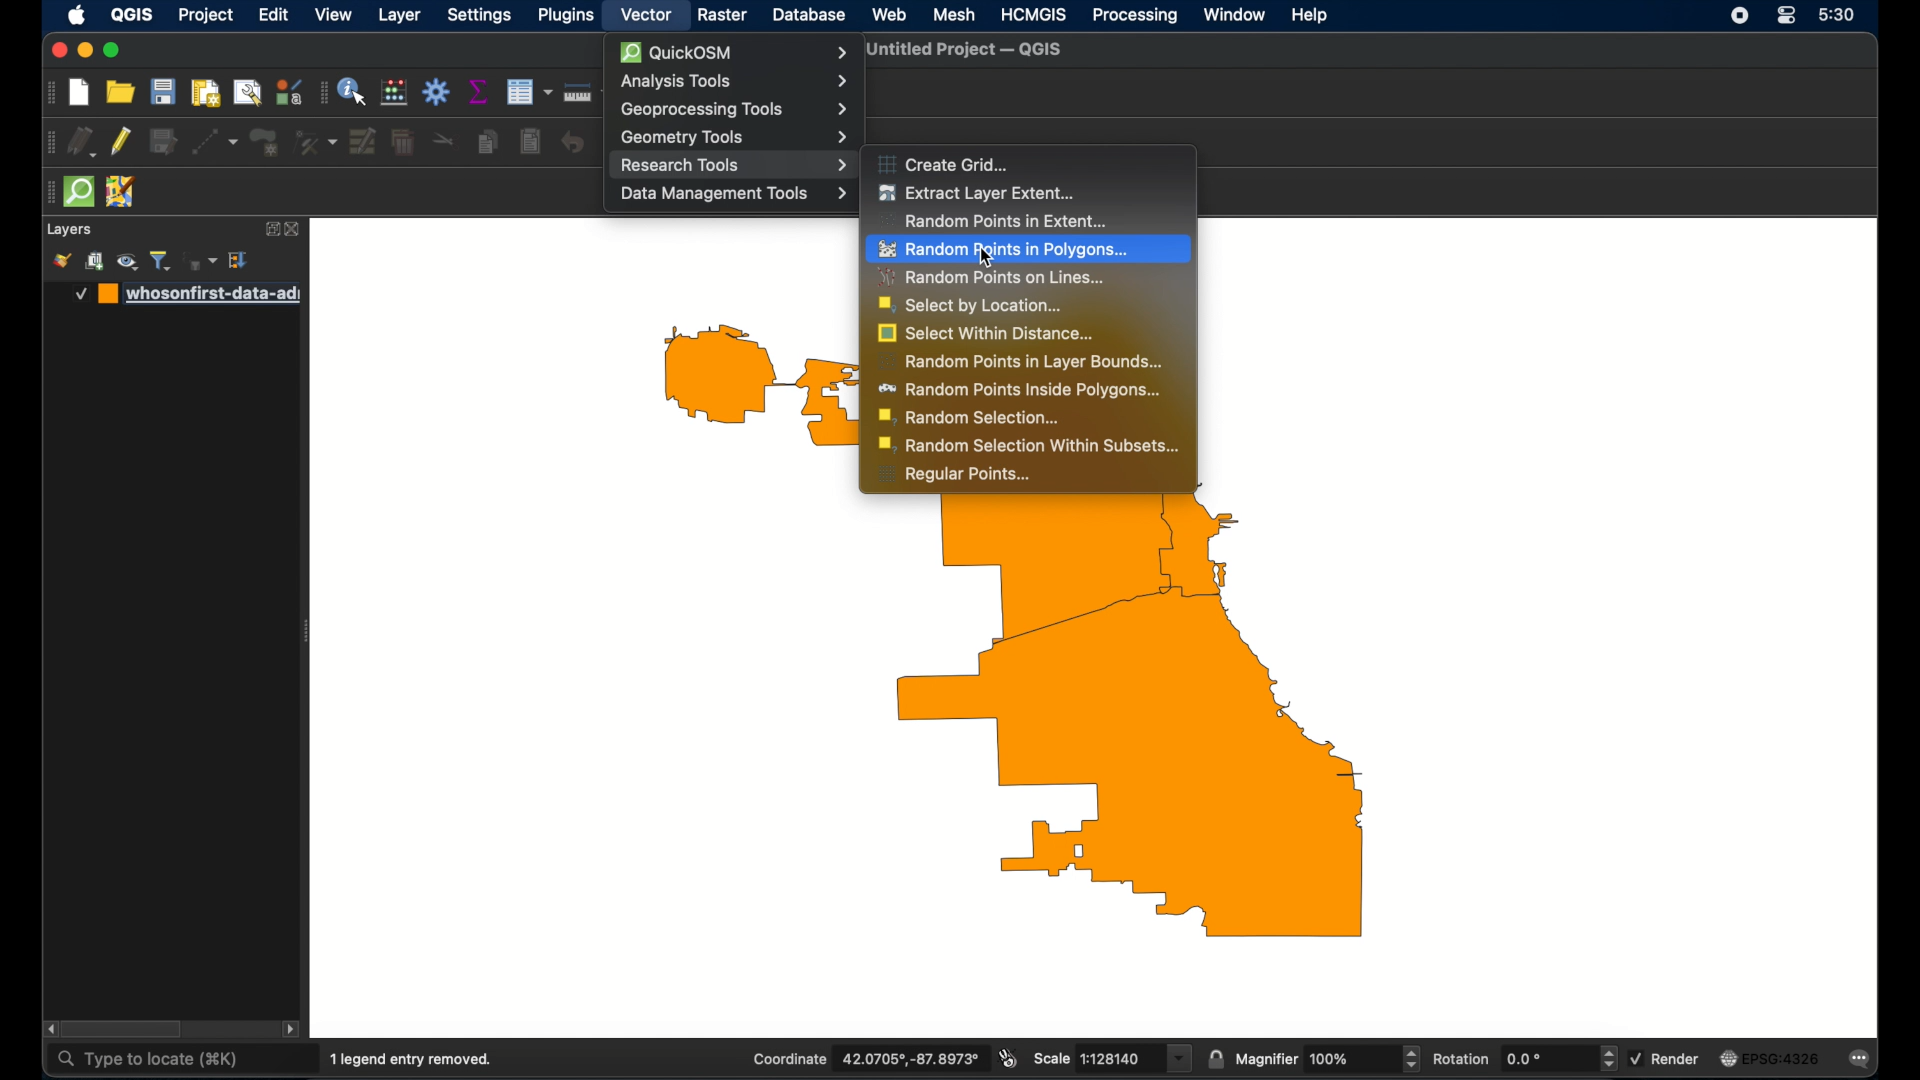  Describe the element at coordinates (1032, 14) in the screenshot. I see `HCMGIS` at that location.